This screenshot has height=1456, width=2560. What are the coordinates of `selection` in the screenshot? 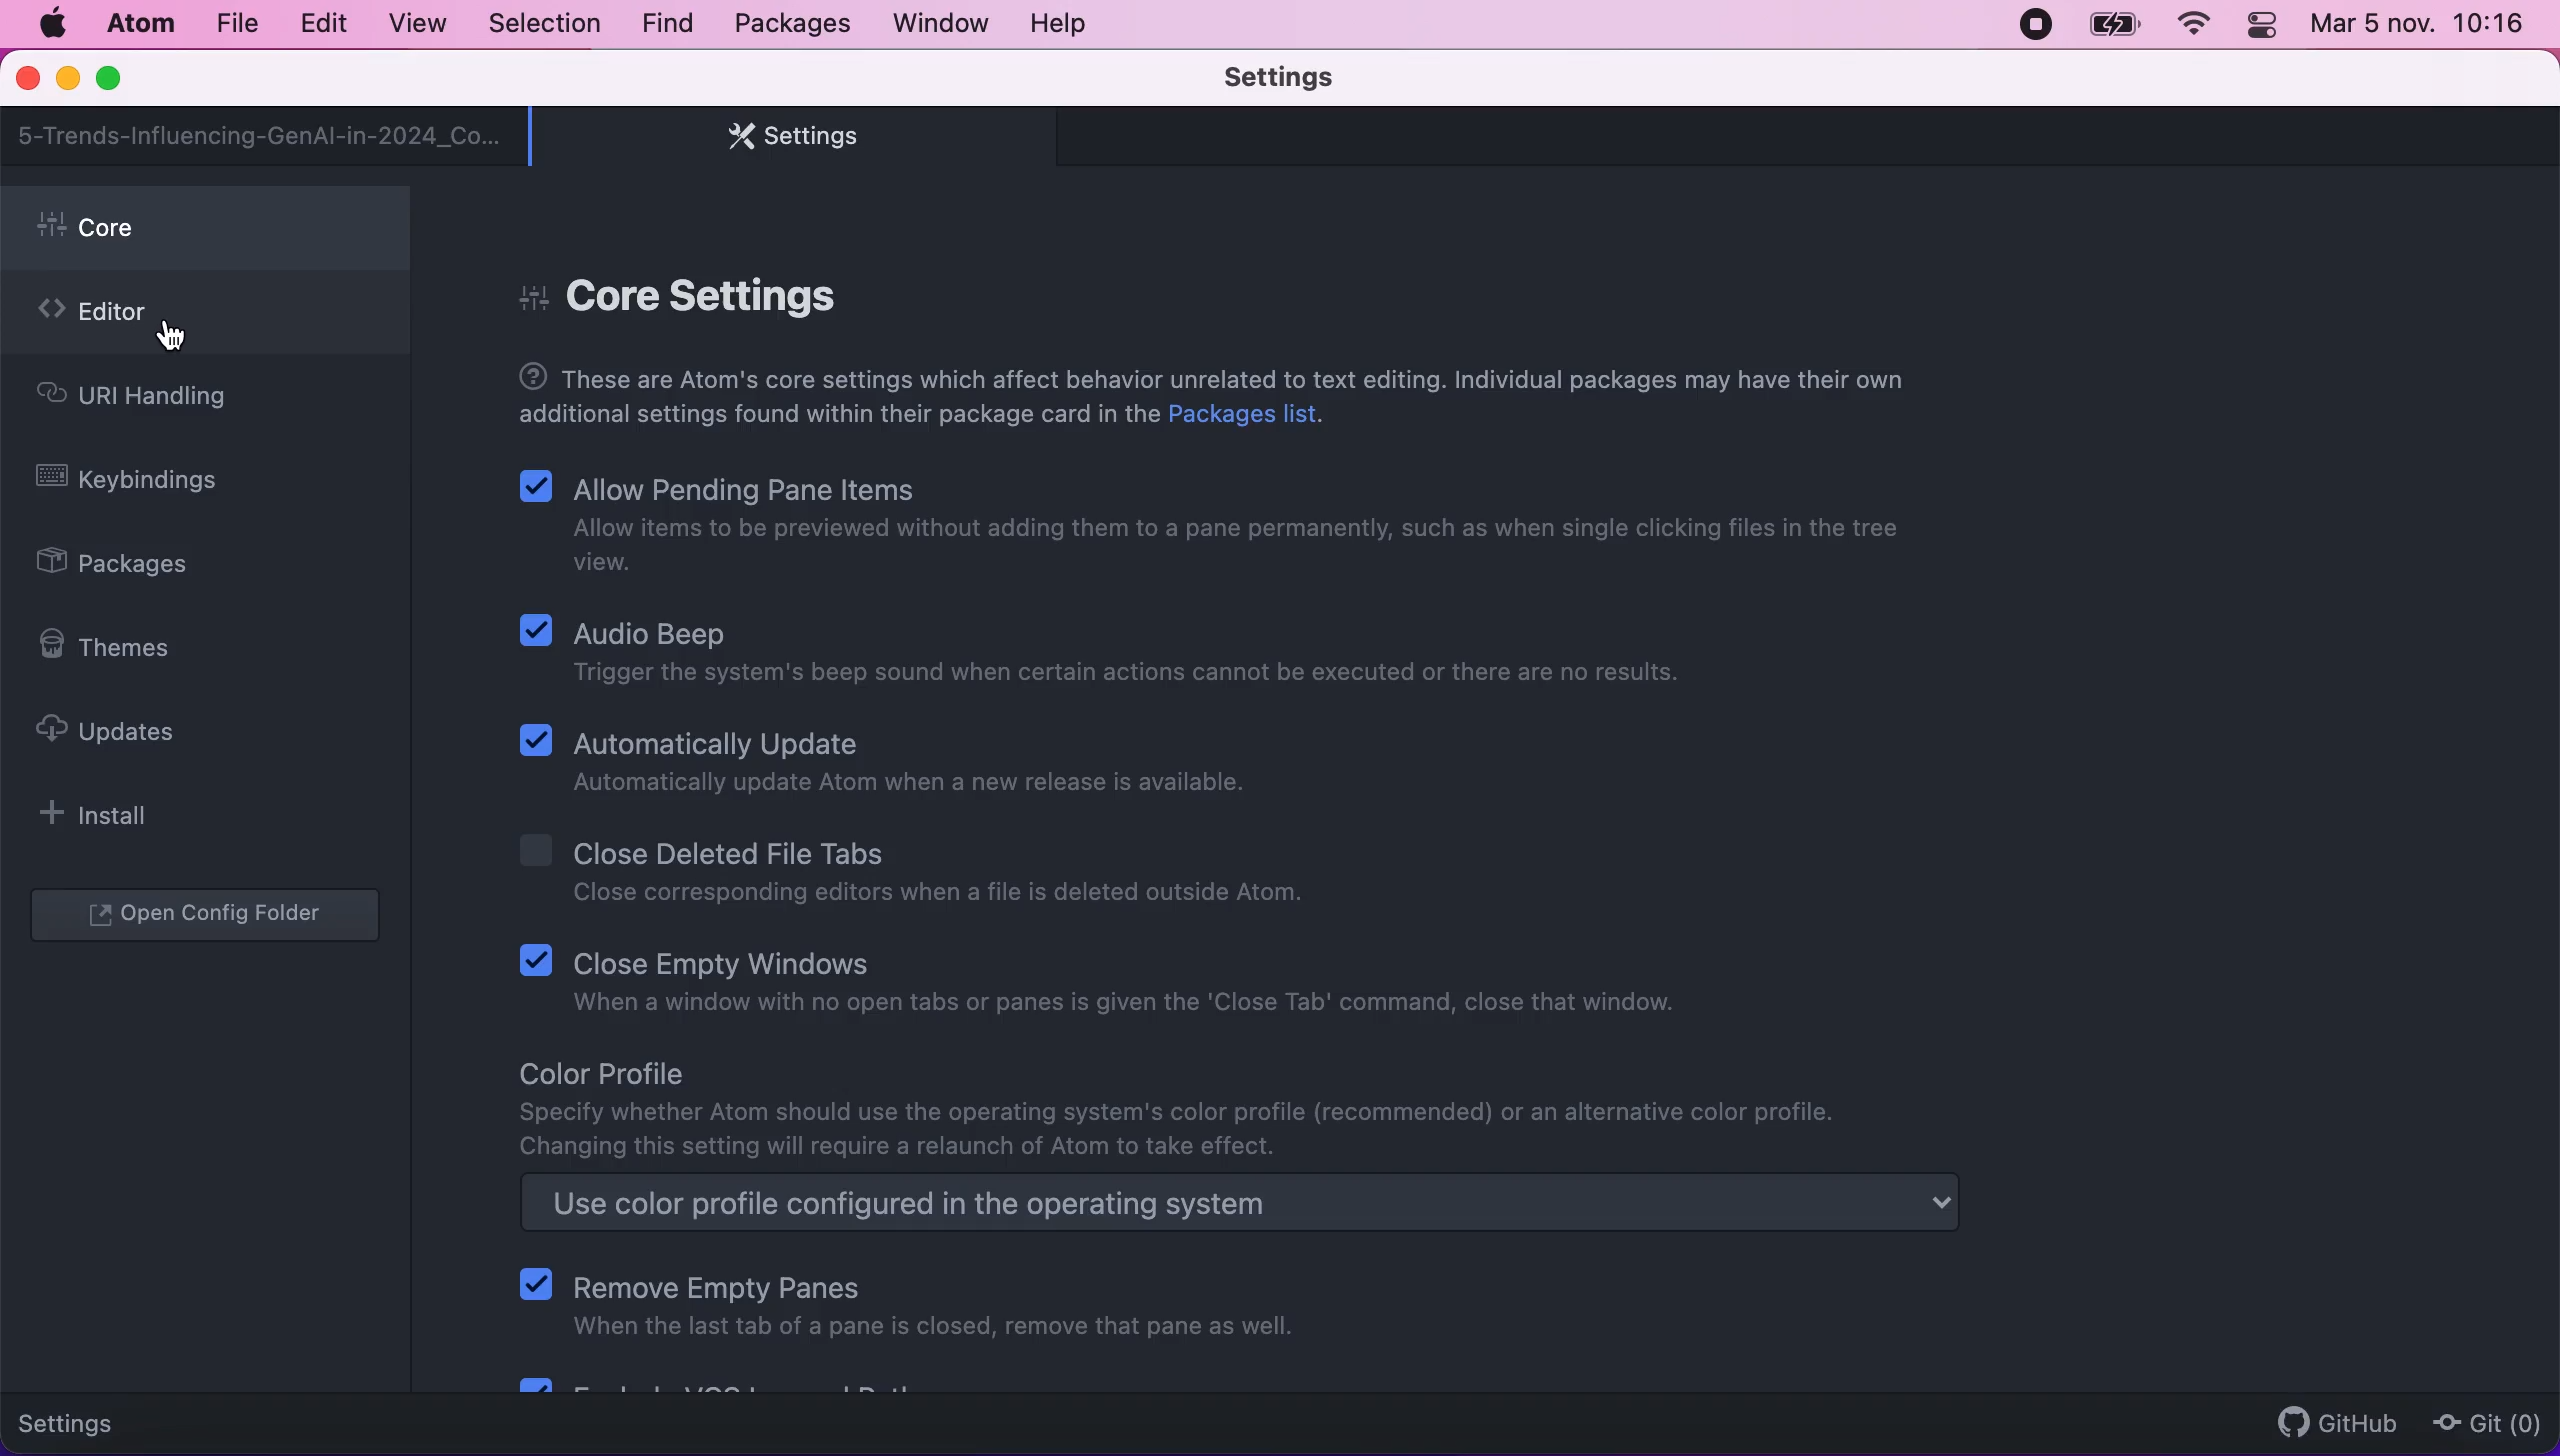 It's located at (547, 25).